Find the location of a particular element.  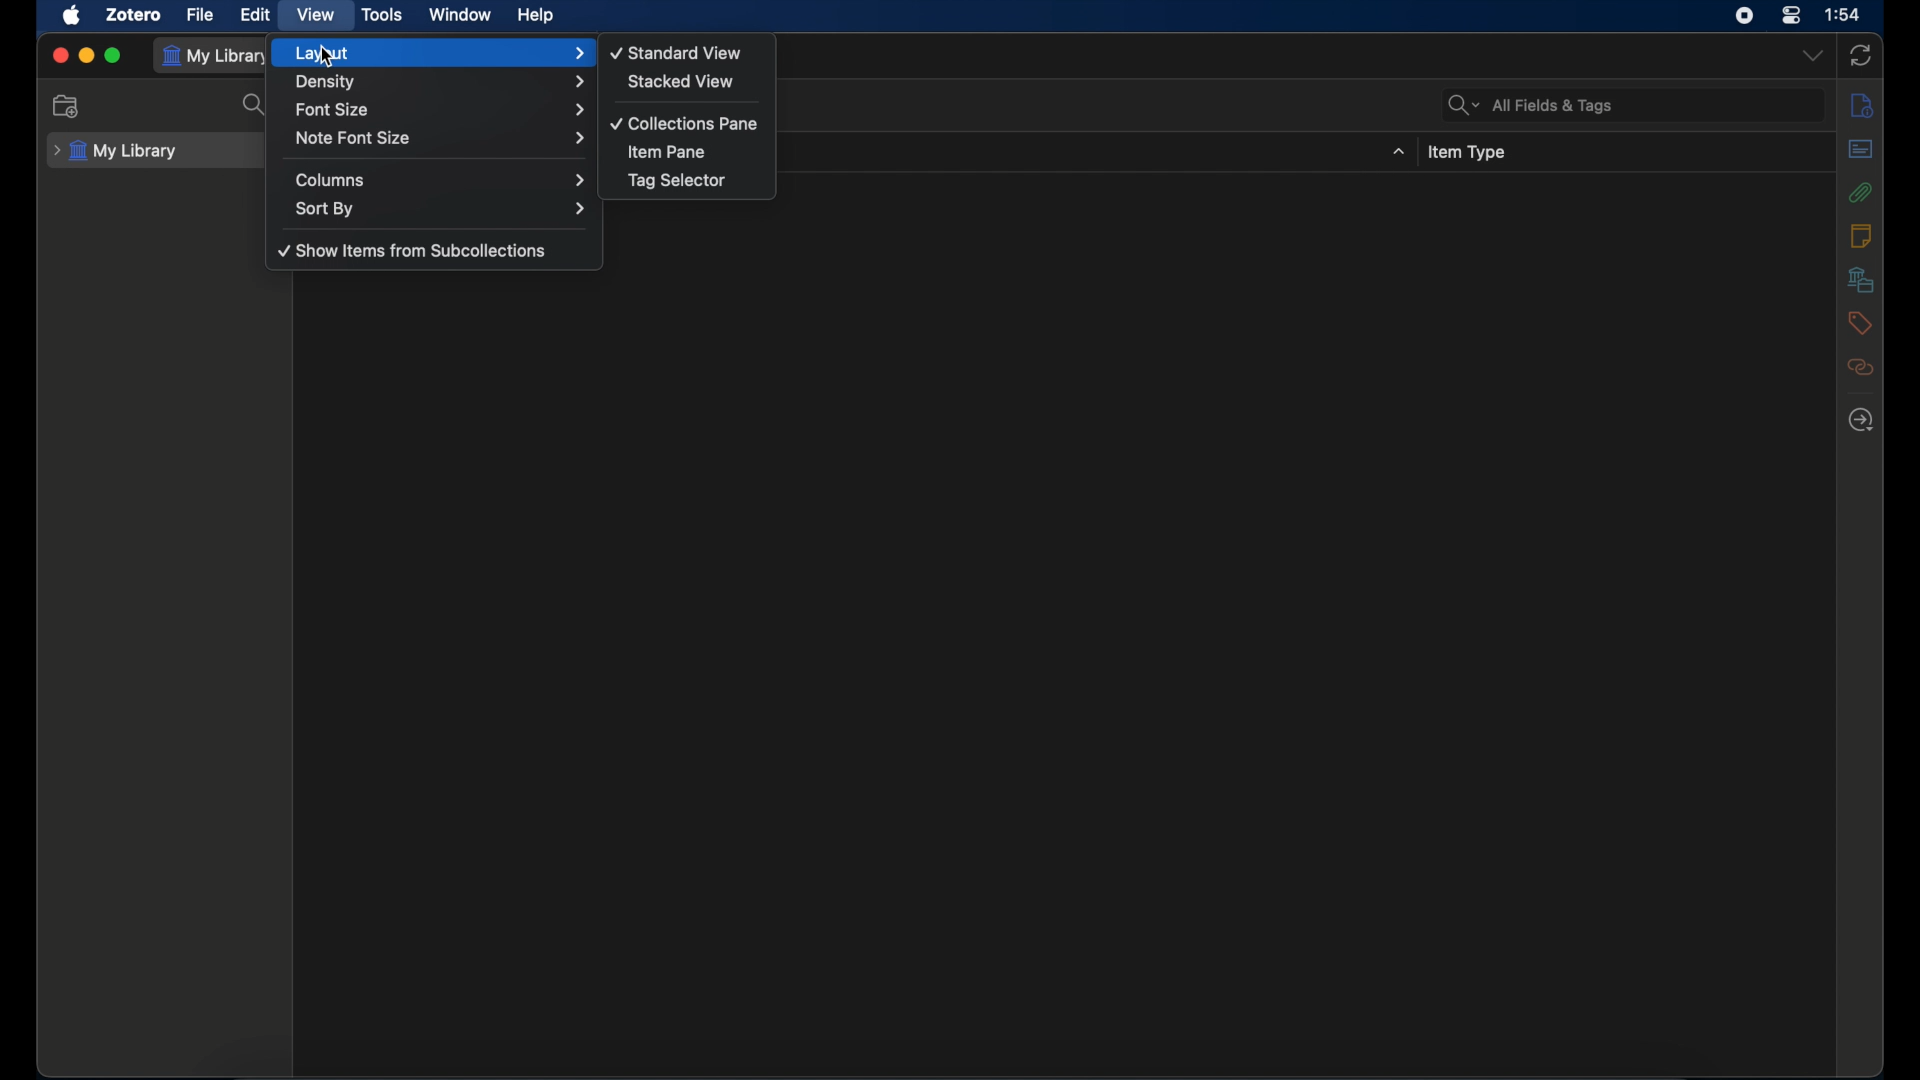

help is located at coordinates (536, 16).